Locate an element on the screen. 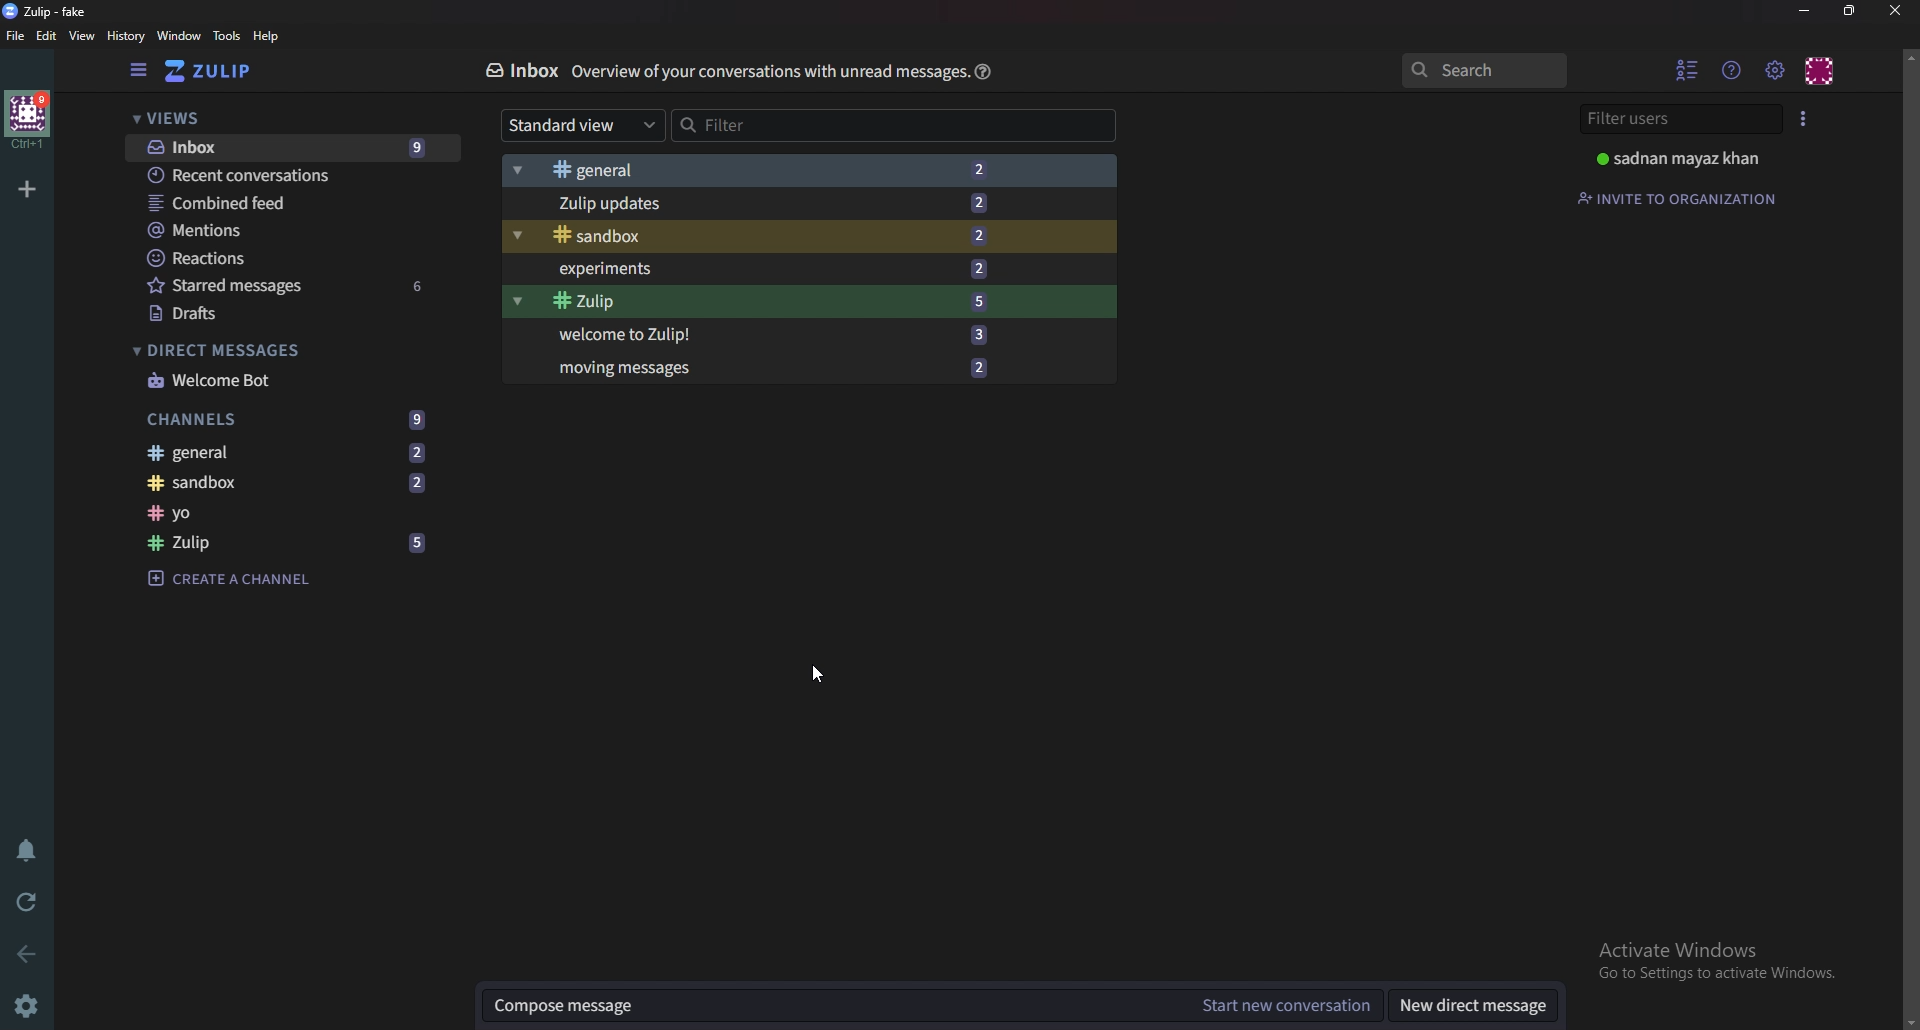 This screenshot has height=1030, width=1920. Welcome to Zulip is located at coordinates (791, 338).